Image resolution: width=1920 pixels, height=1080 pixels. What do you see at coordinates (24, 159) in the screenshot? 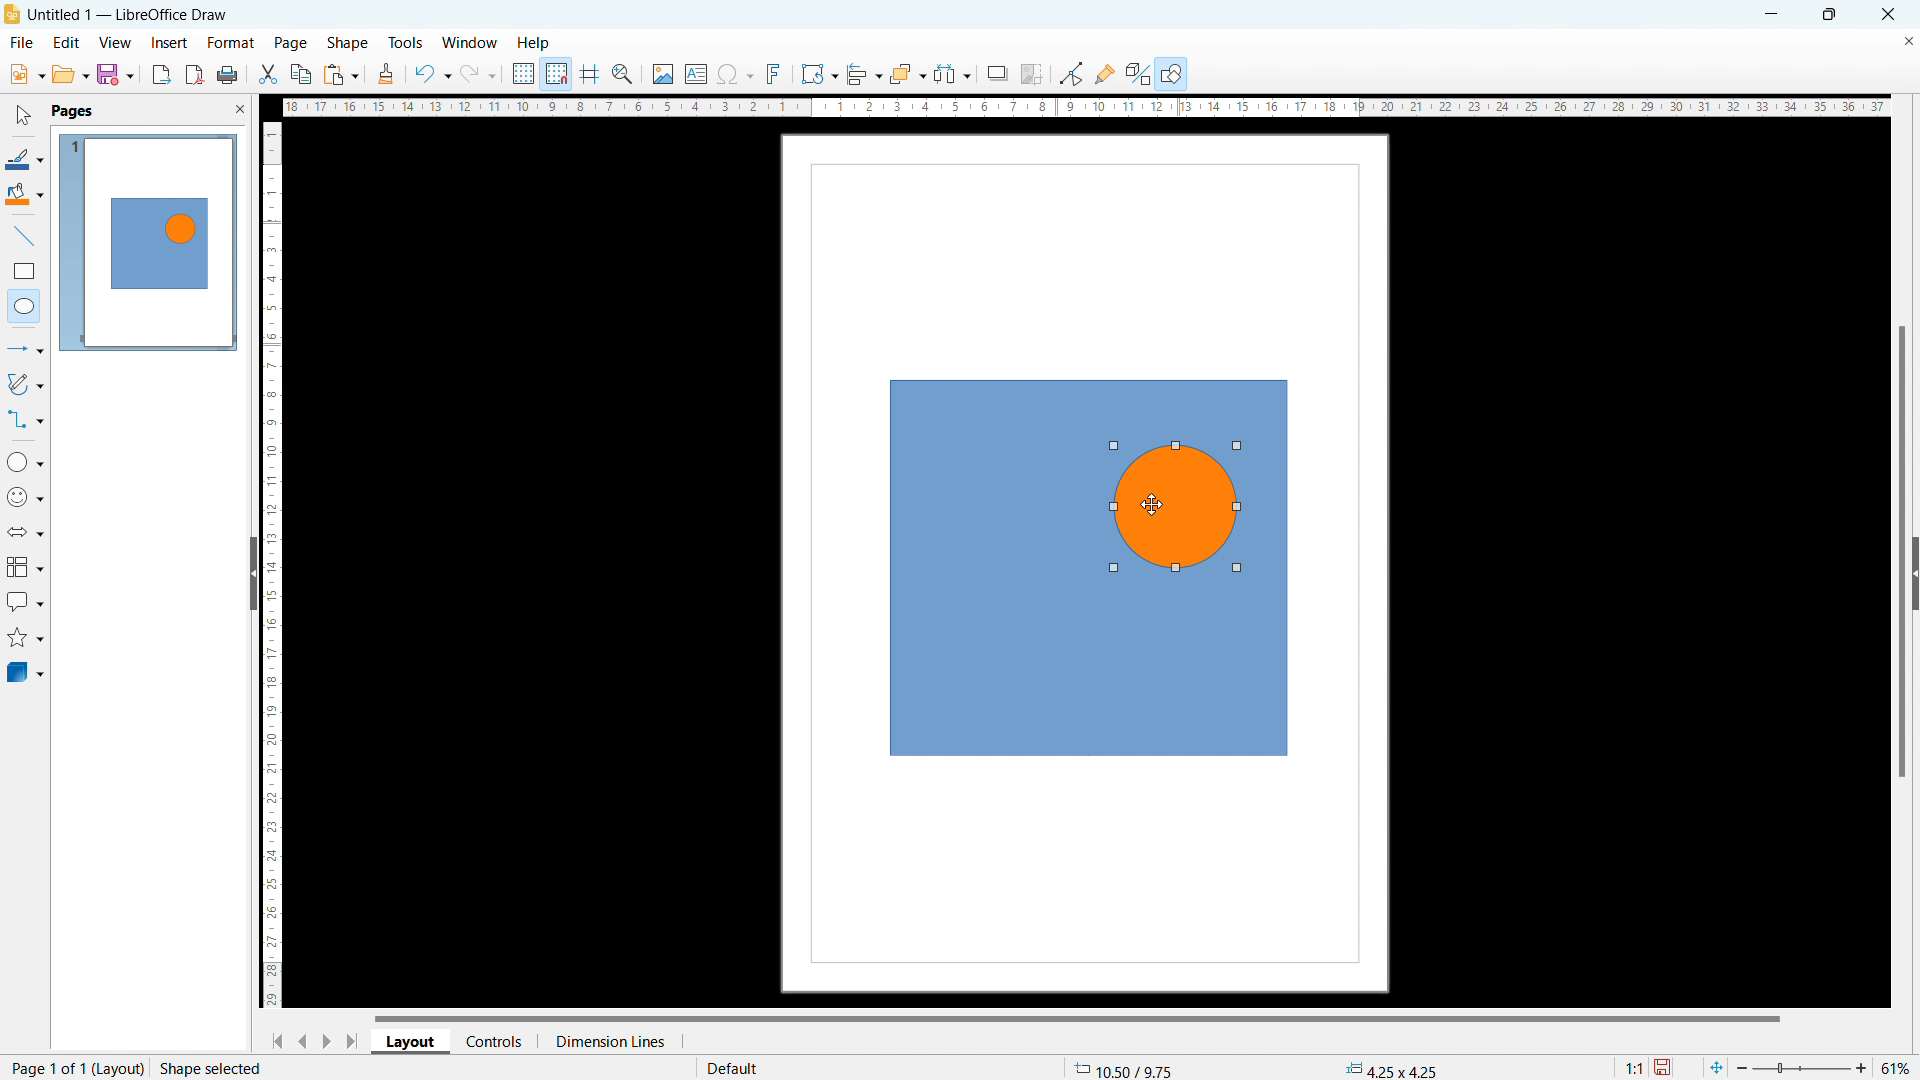
I see `line color` at bounding box center [24, 159].